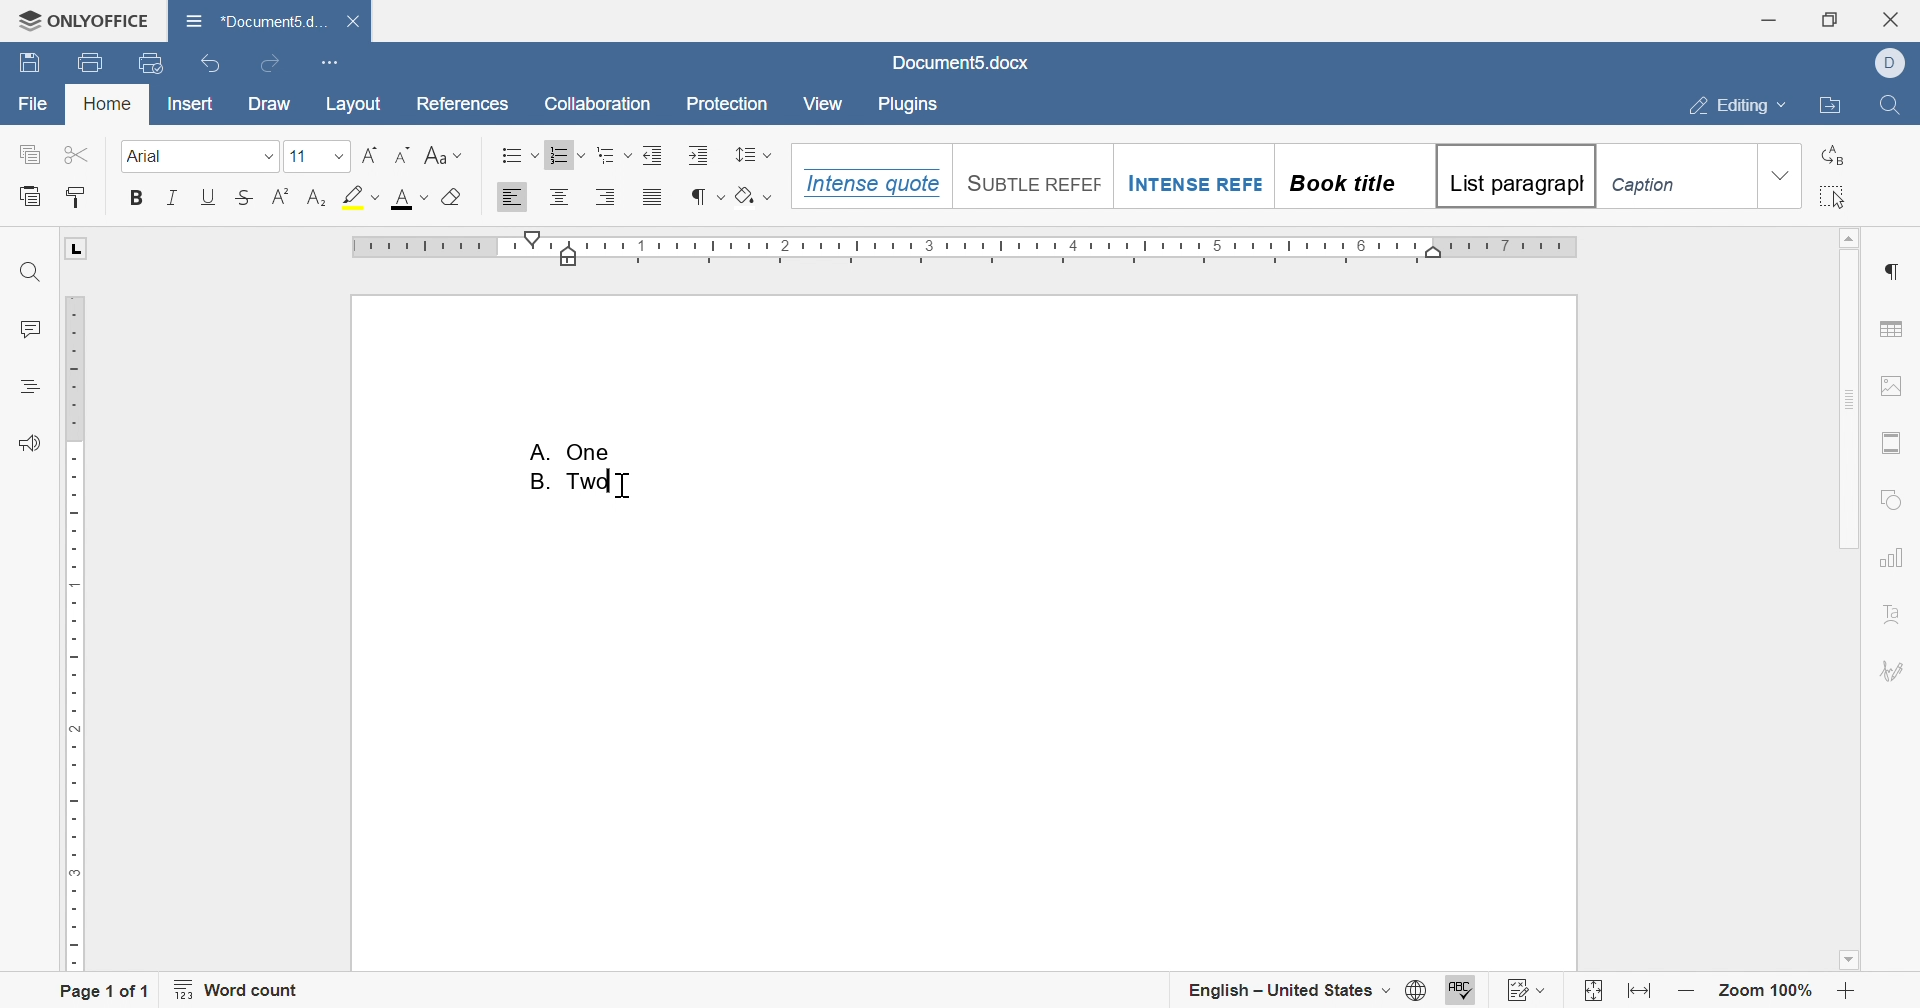 This screenshot has height=1008, width=1920. I want to click on find, so click(1899, 105).